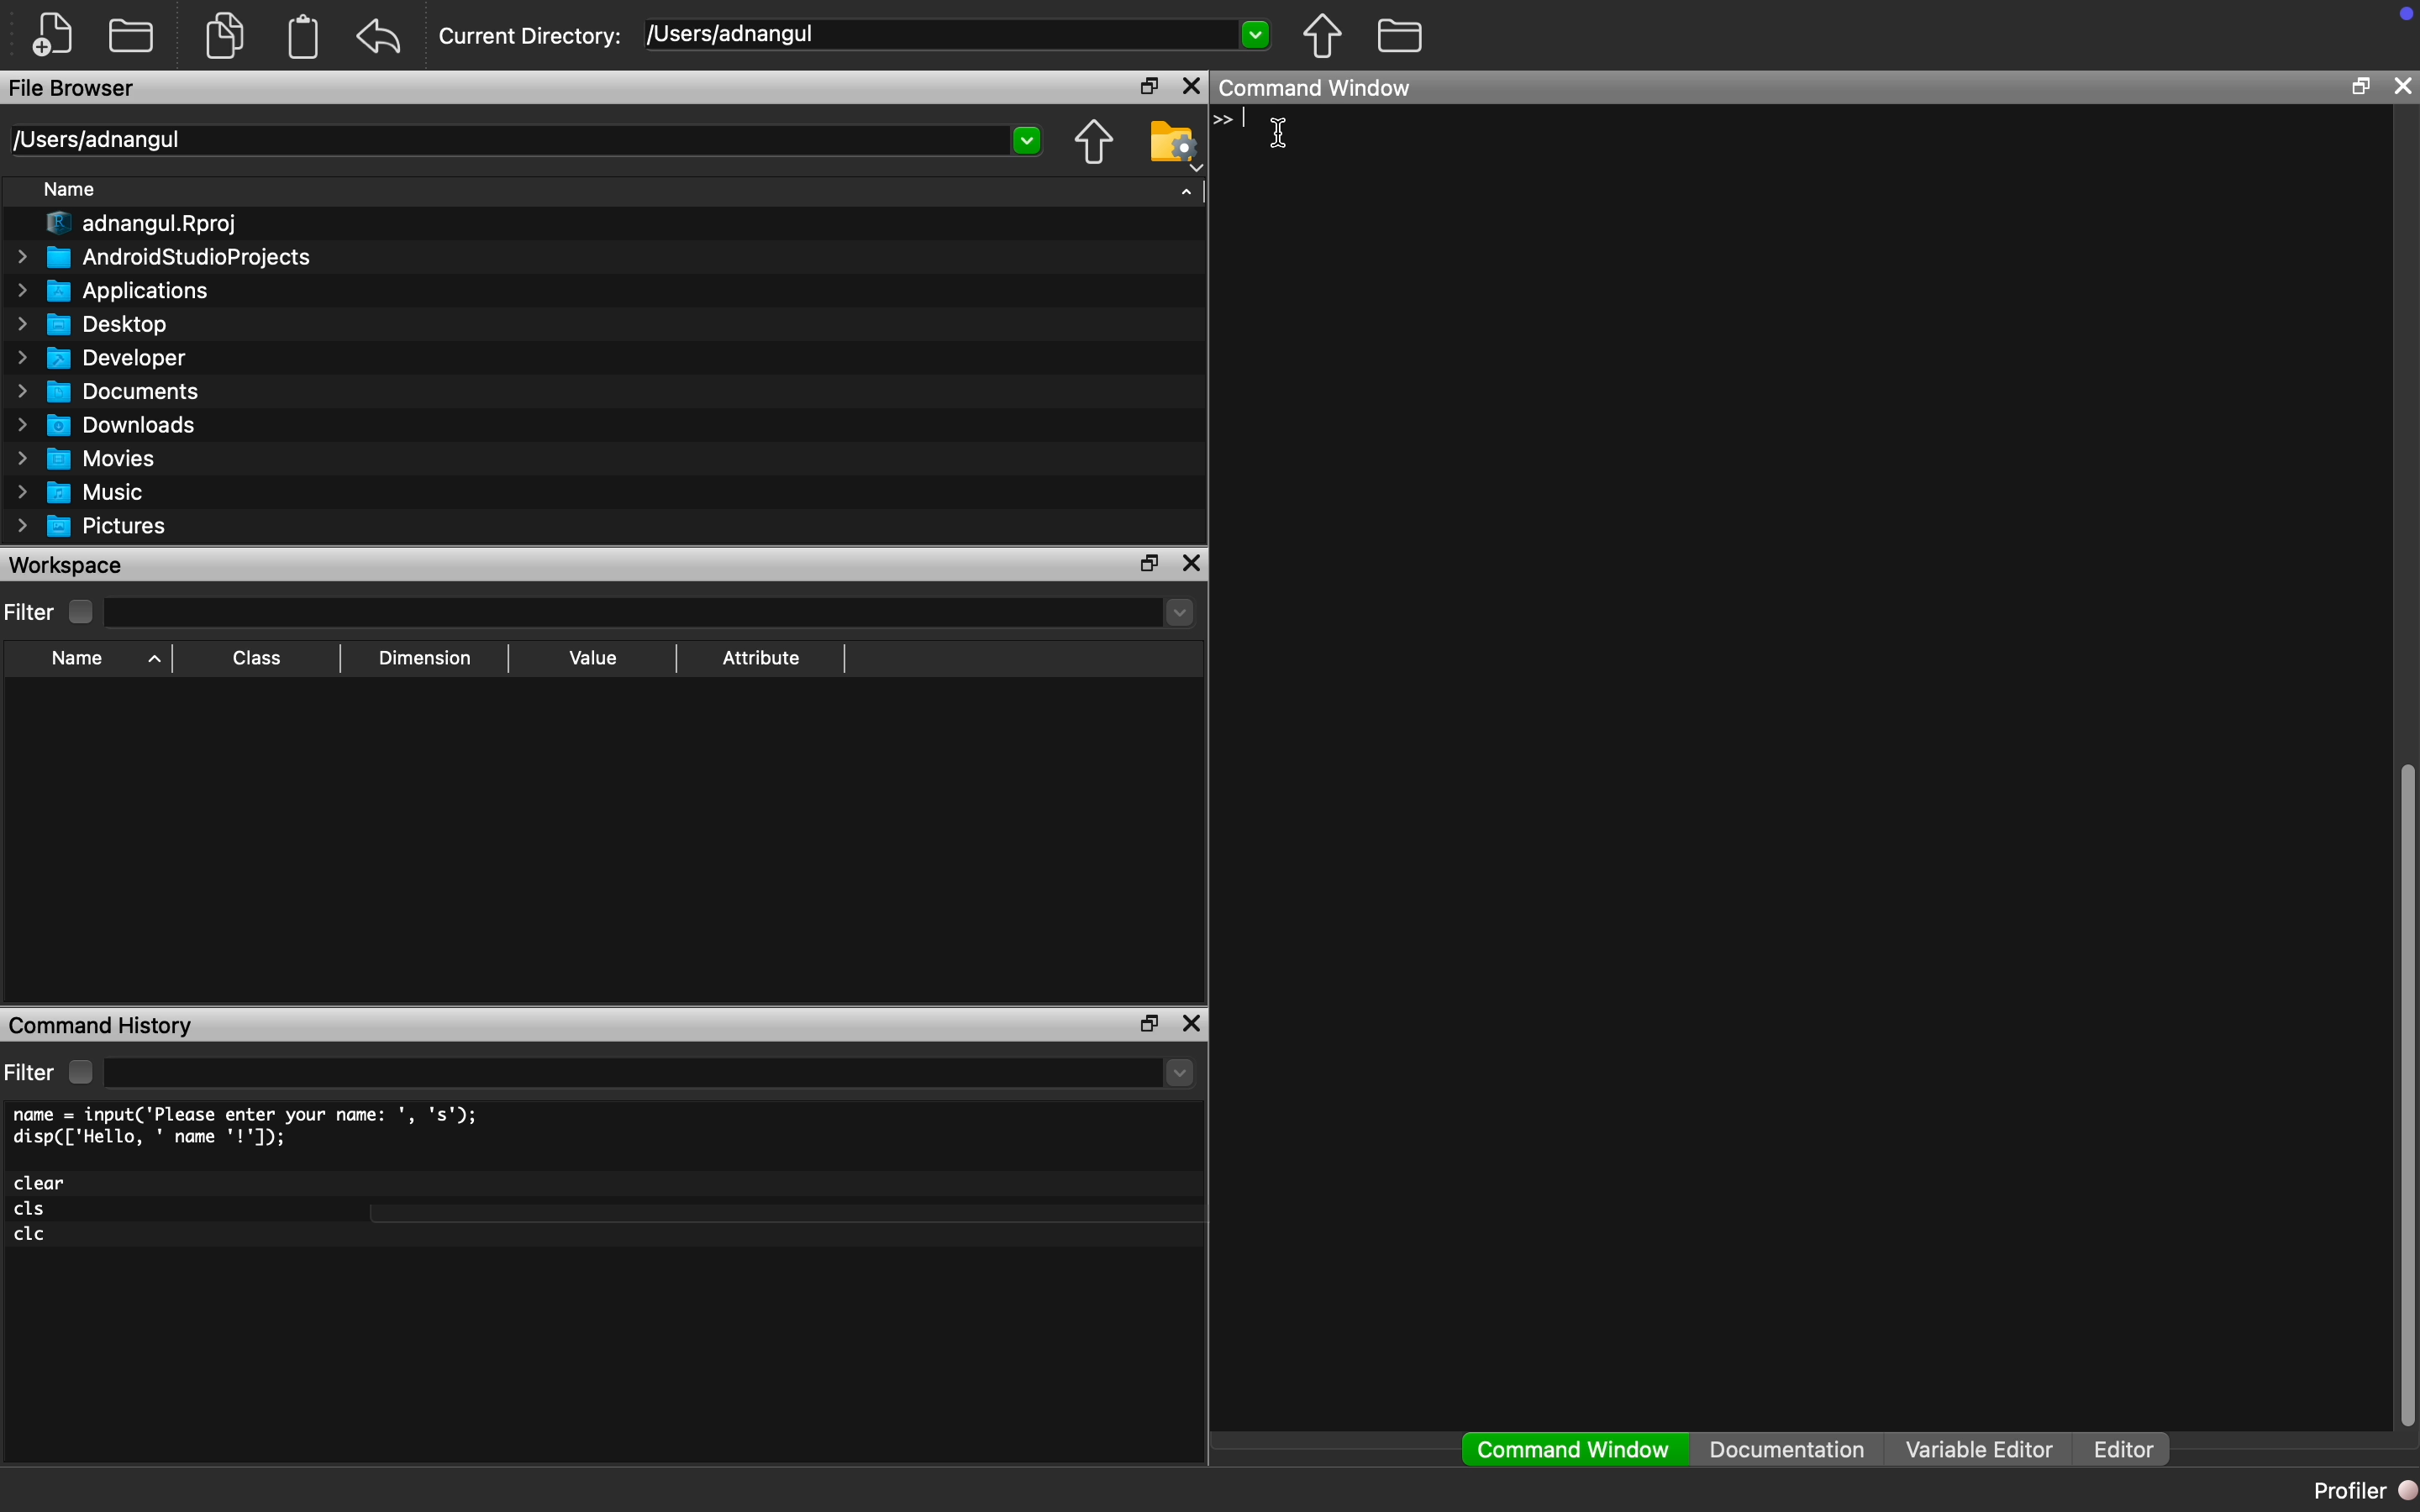  Describe the element at coordinates (1254, 32) in the screenshot. I see `dropdown` at that location.